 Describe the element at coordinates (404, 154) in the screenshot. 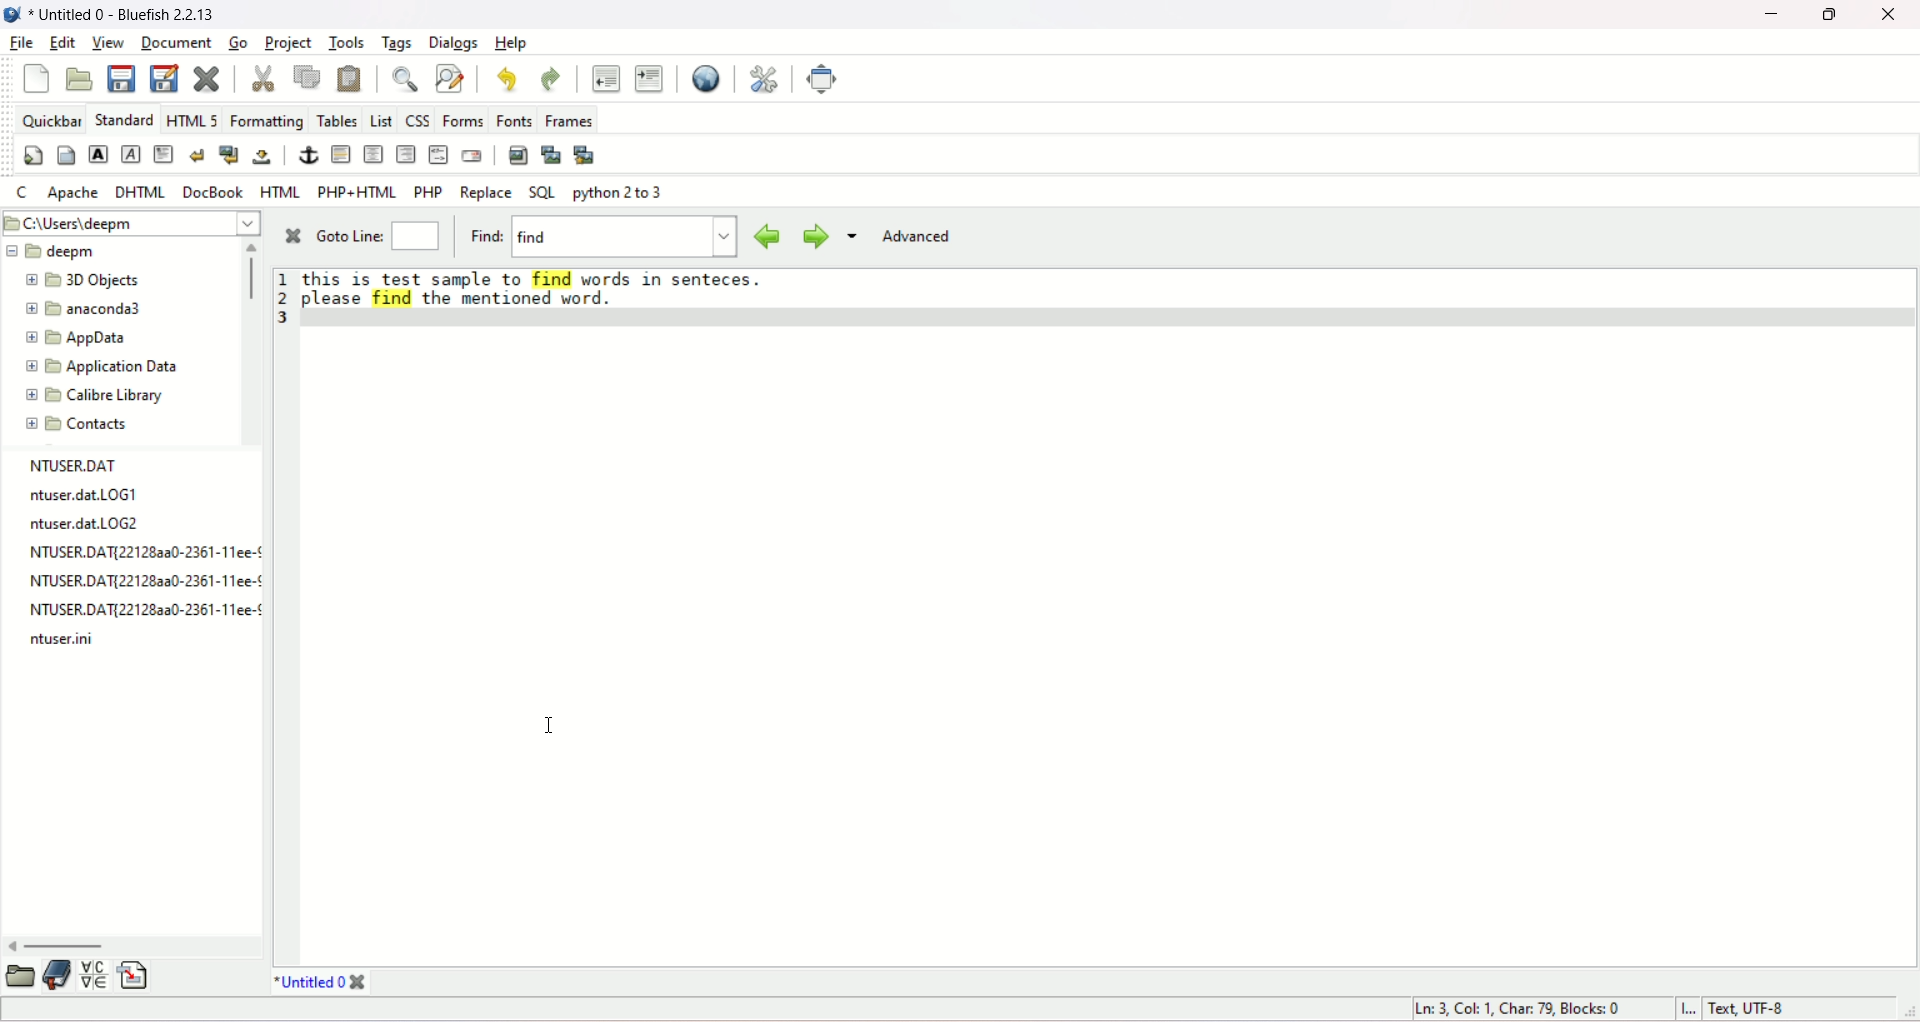

I see `right justify` at that location.